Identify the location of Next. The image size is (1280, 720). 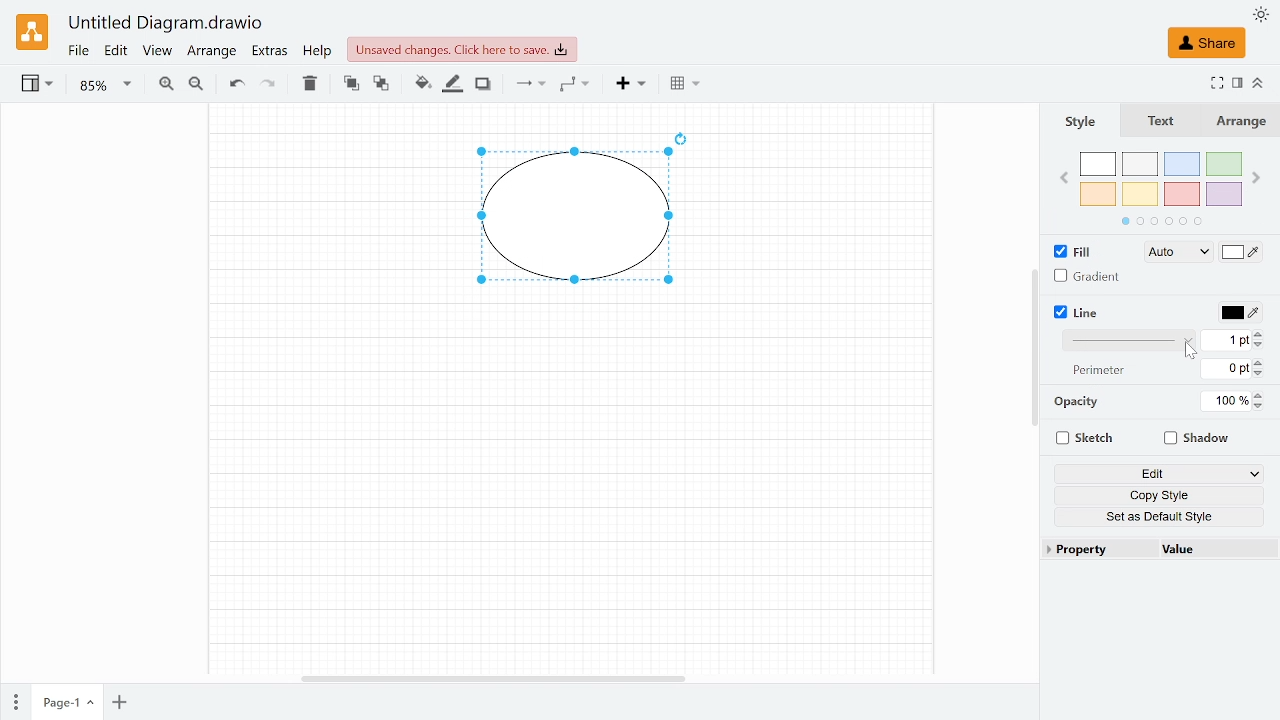
(1256, 176).